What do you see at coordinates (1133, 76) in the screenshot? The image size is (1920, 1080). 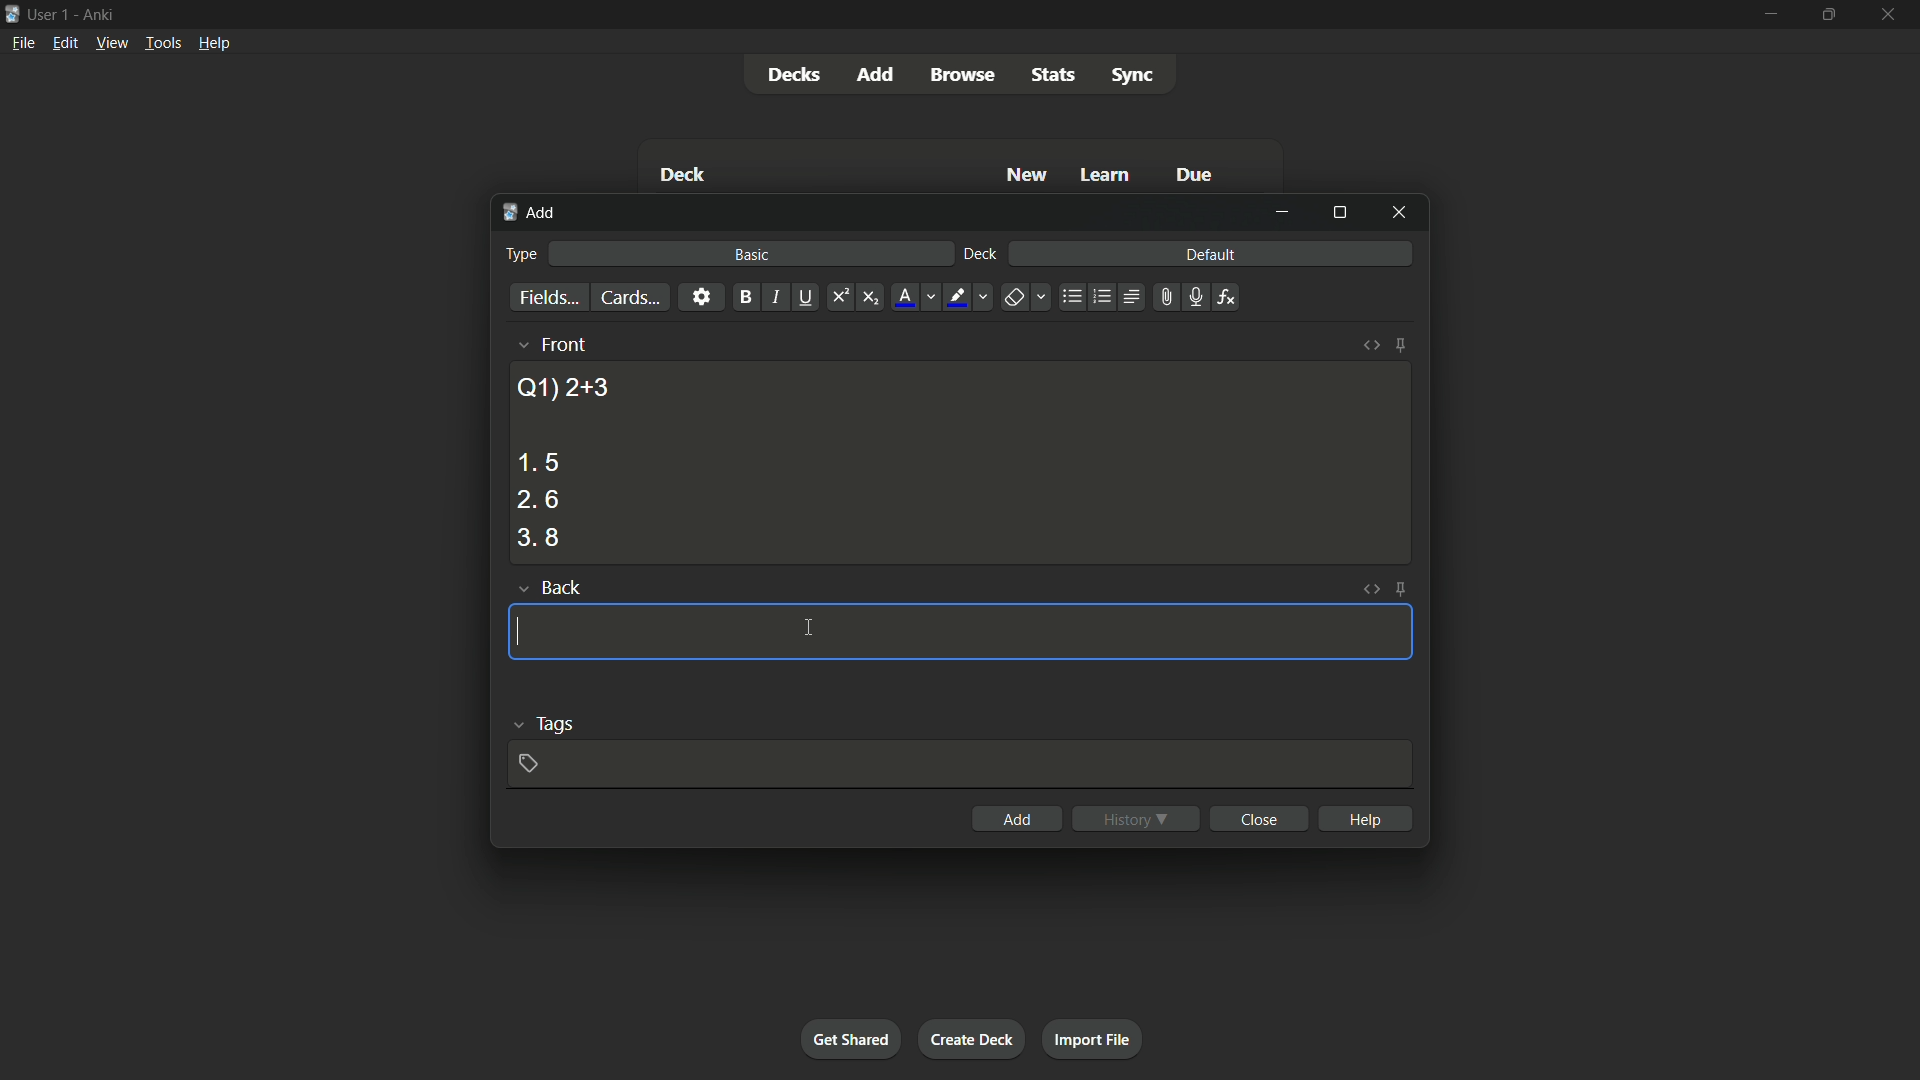 I see `sync` at bounding box center [1133, 76].